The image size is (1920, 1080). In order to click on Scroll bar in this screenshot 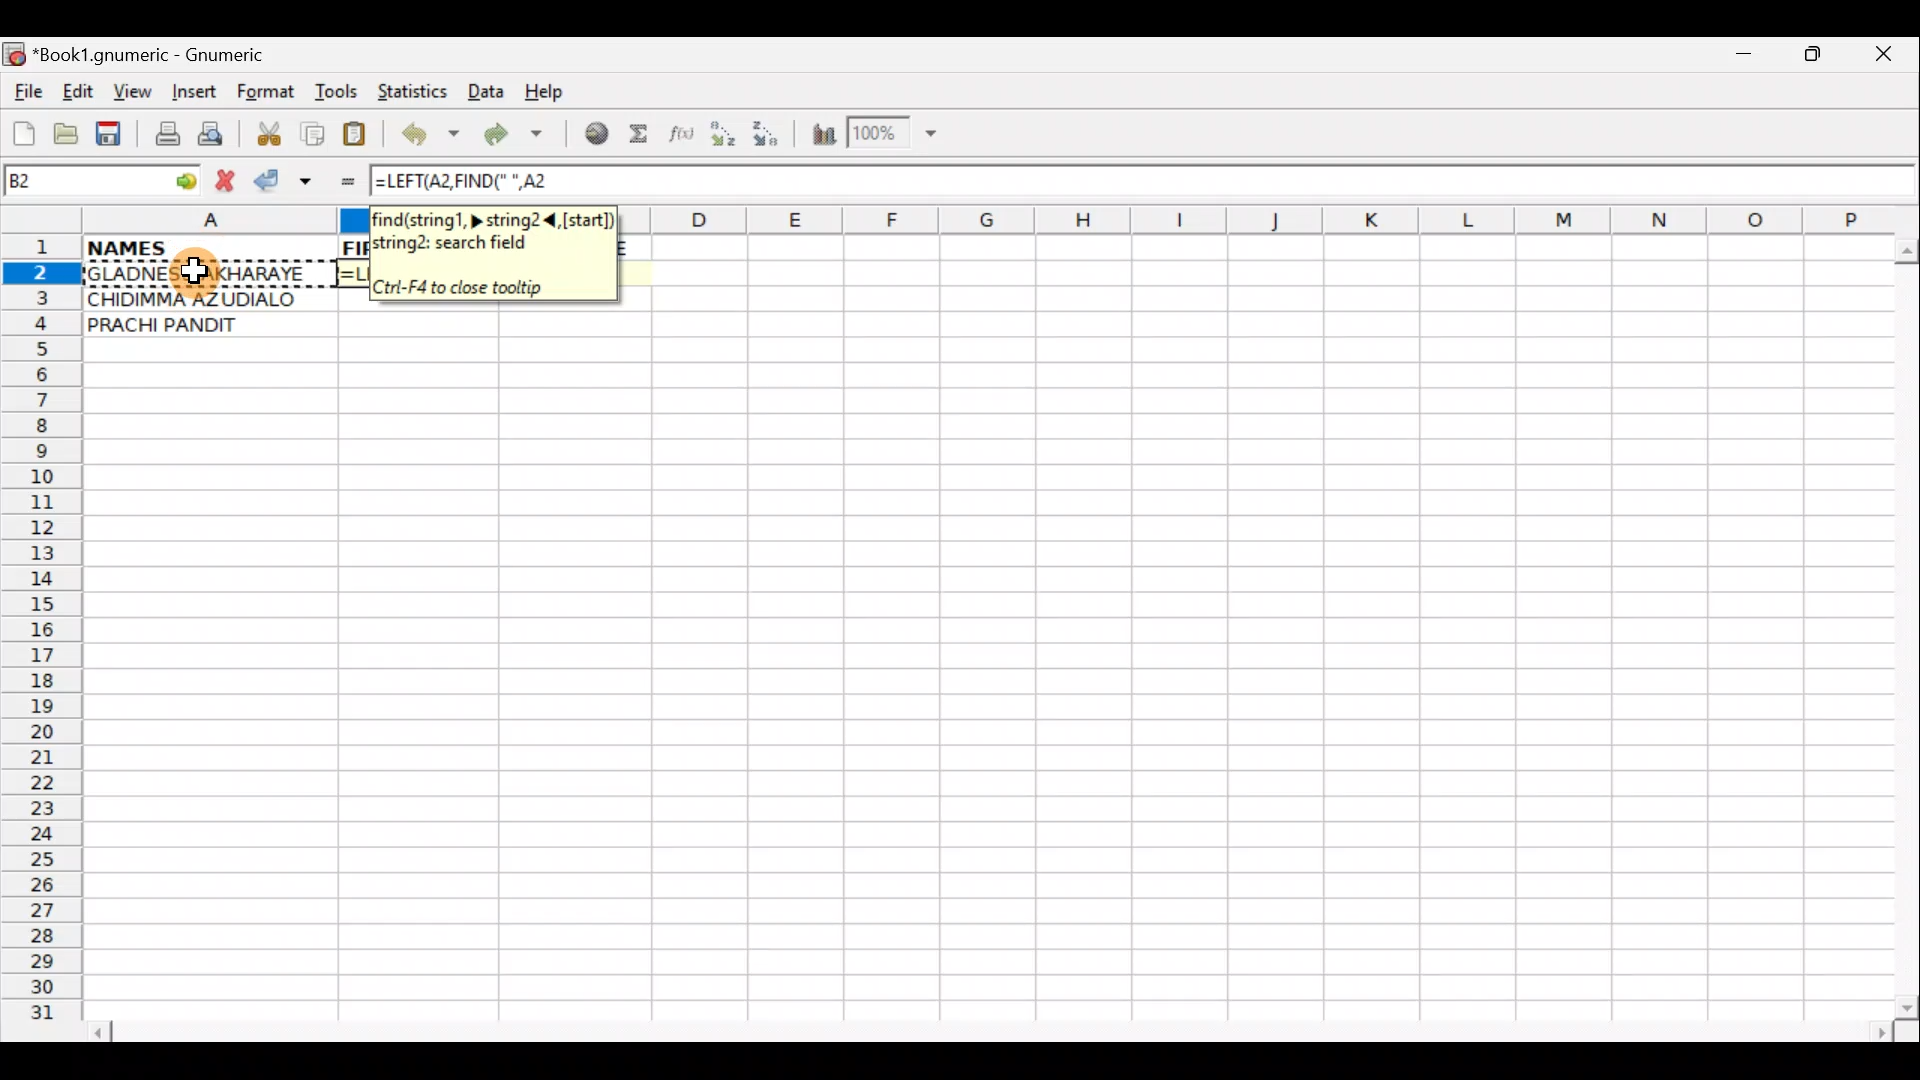, I will do `click(994, 1029)`.